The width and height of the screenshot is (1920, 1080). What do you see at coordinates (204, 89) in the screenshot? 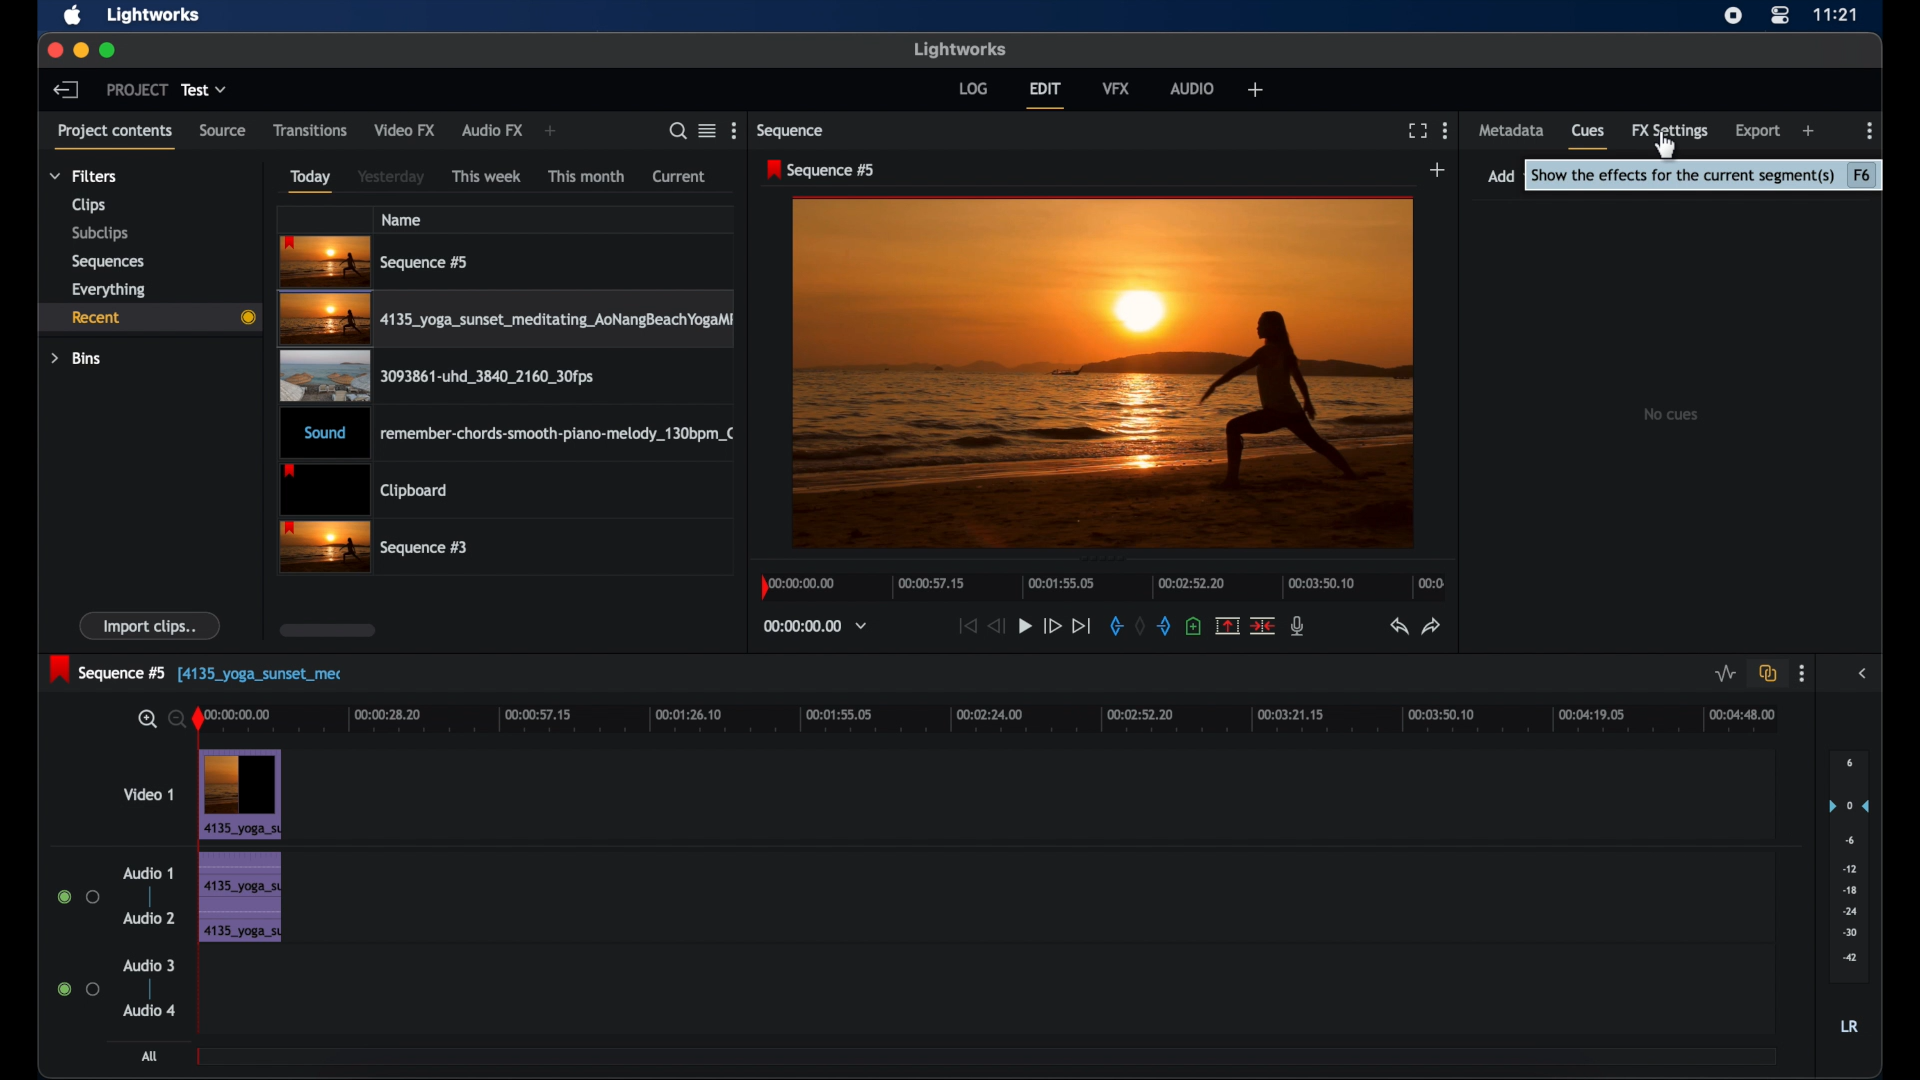
I see `test dropdown` at bounding box center [204, 89].